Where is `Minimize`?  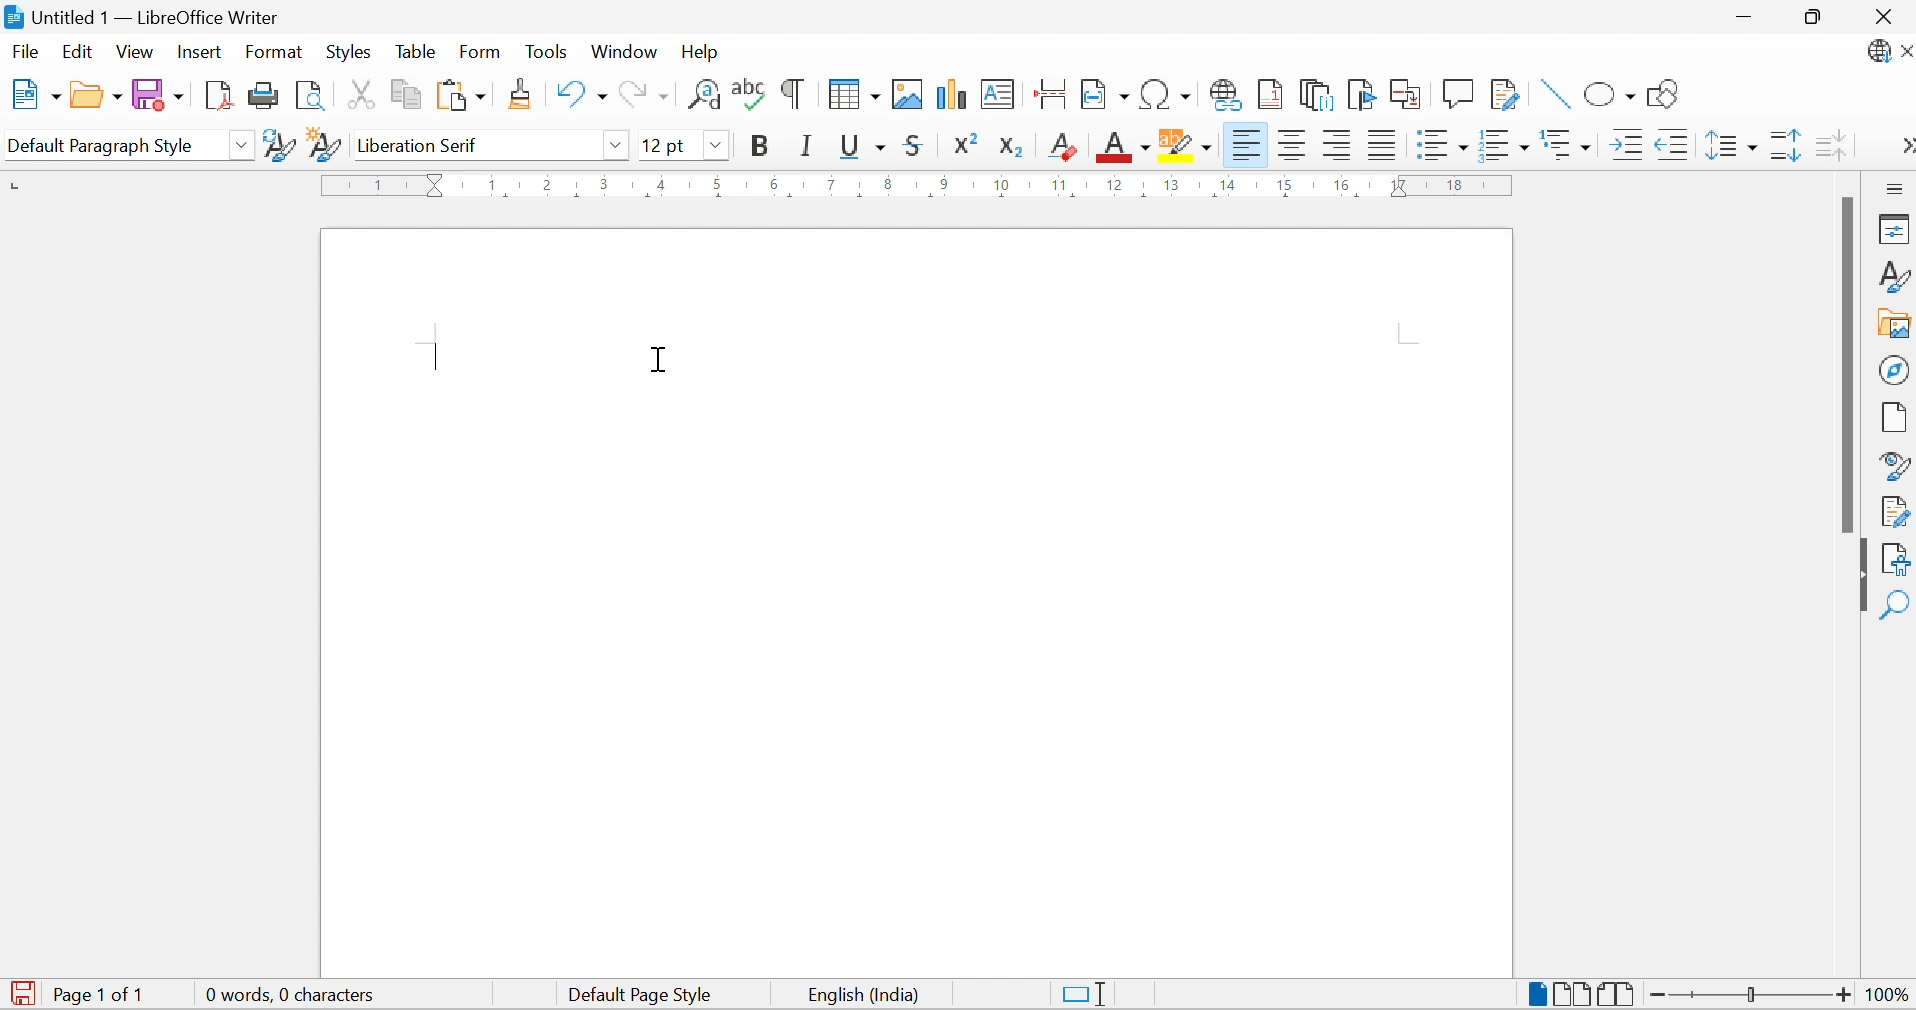
Minimize is located at coordinates (1737, 17).